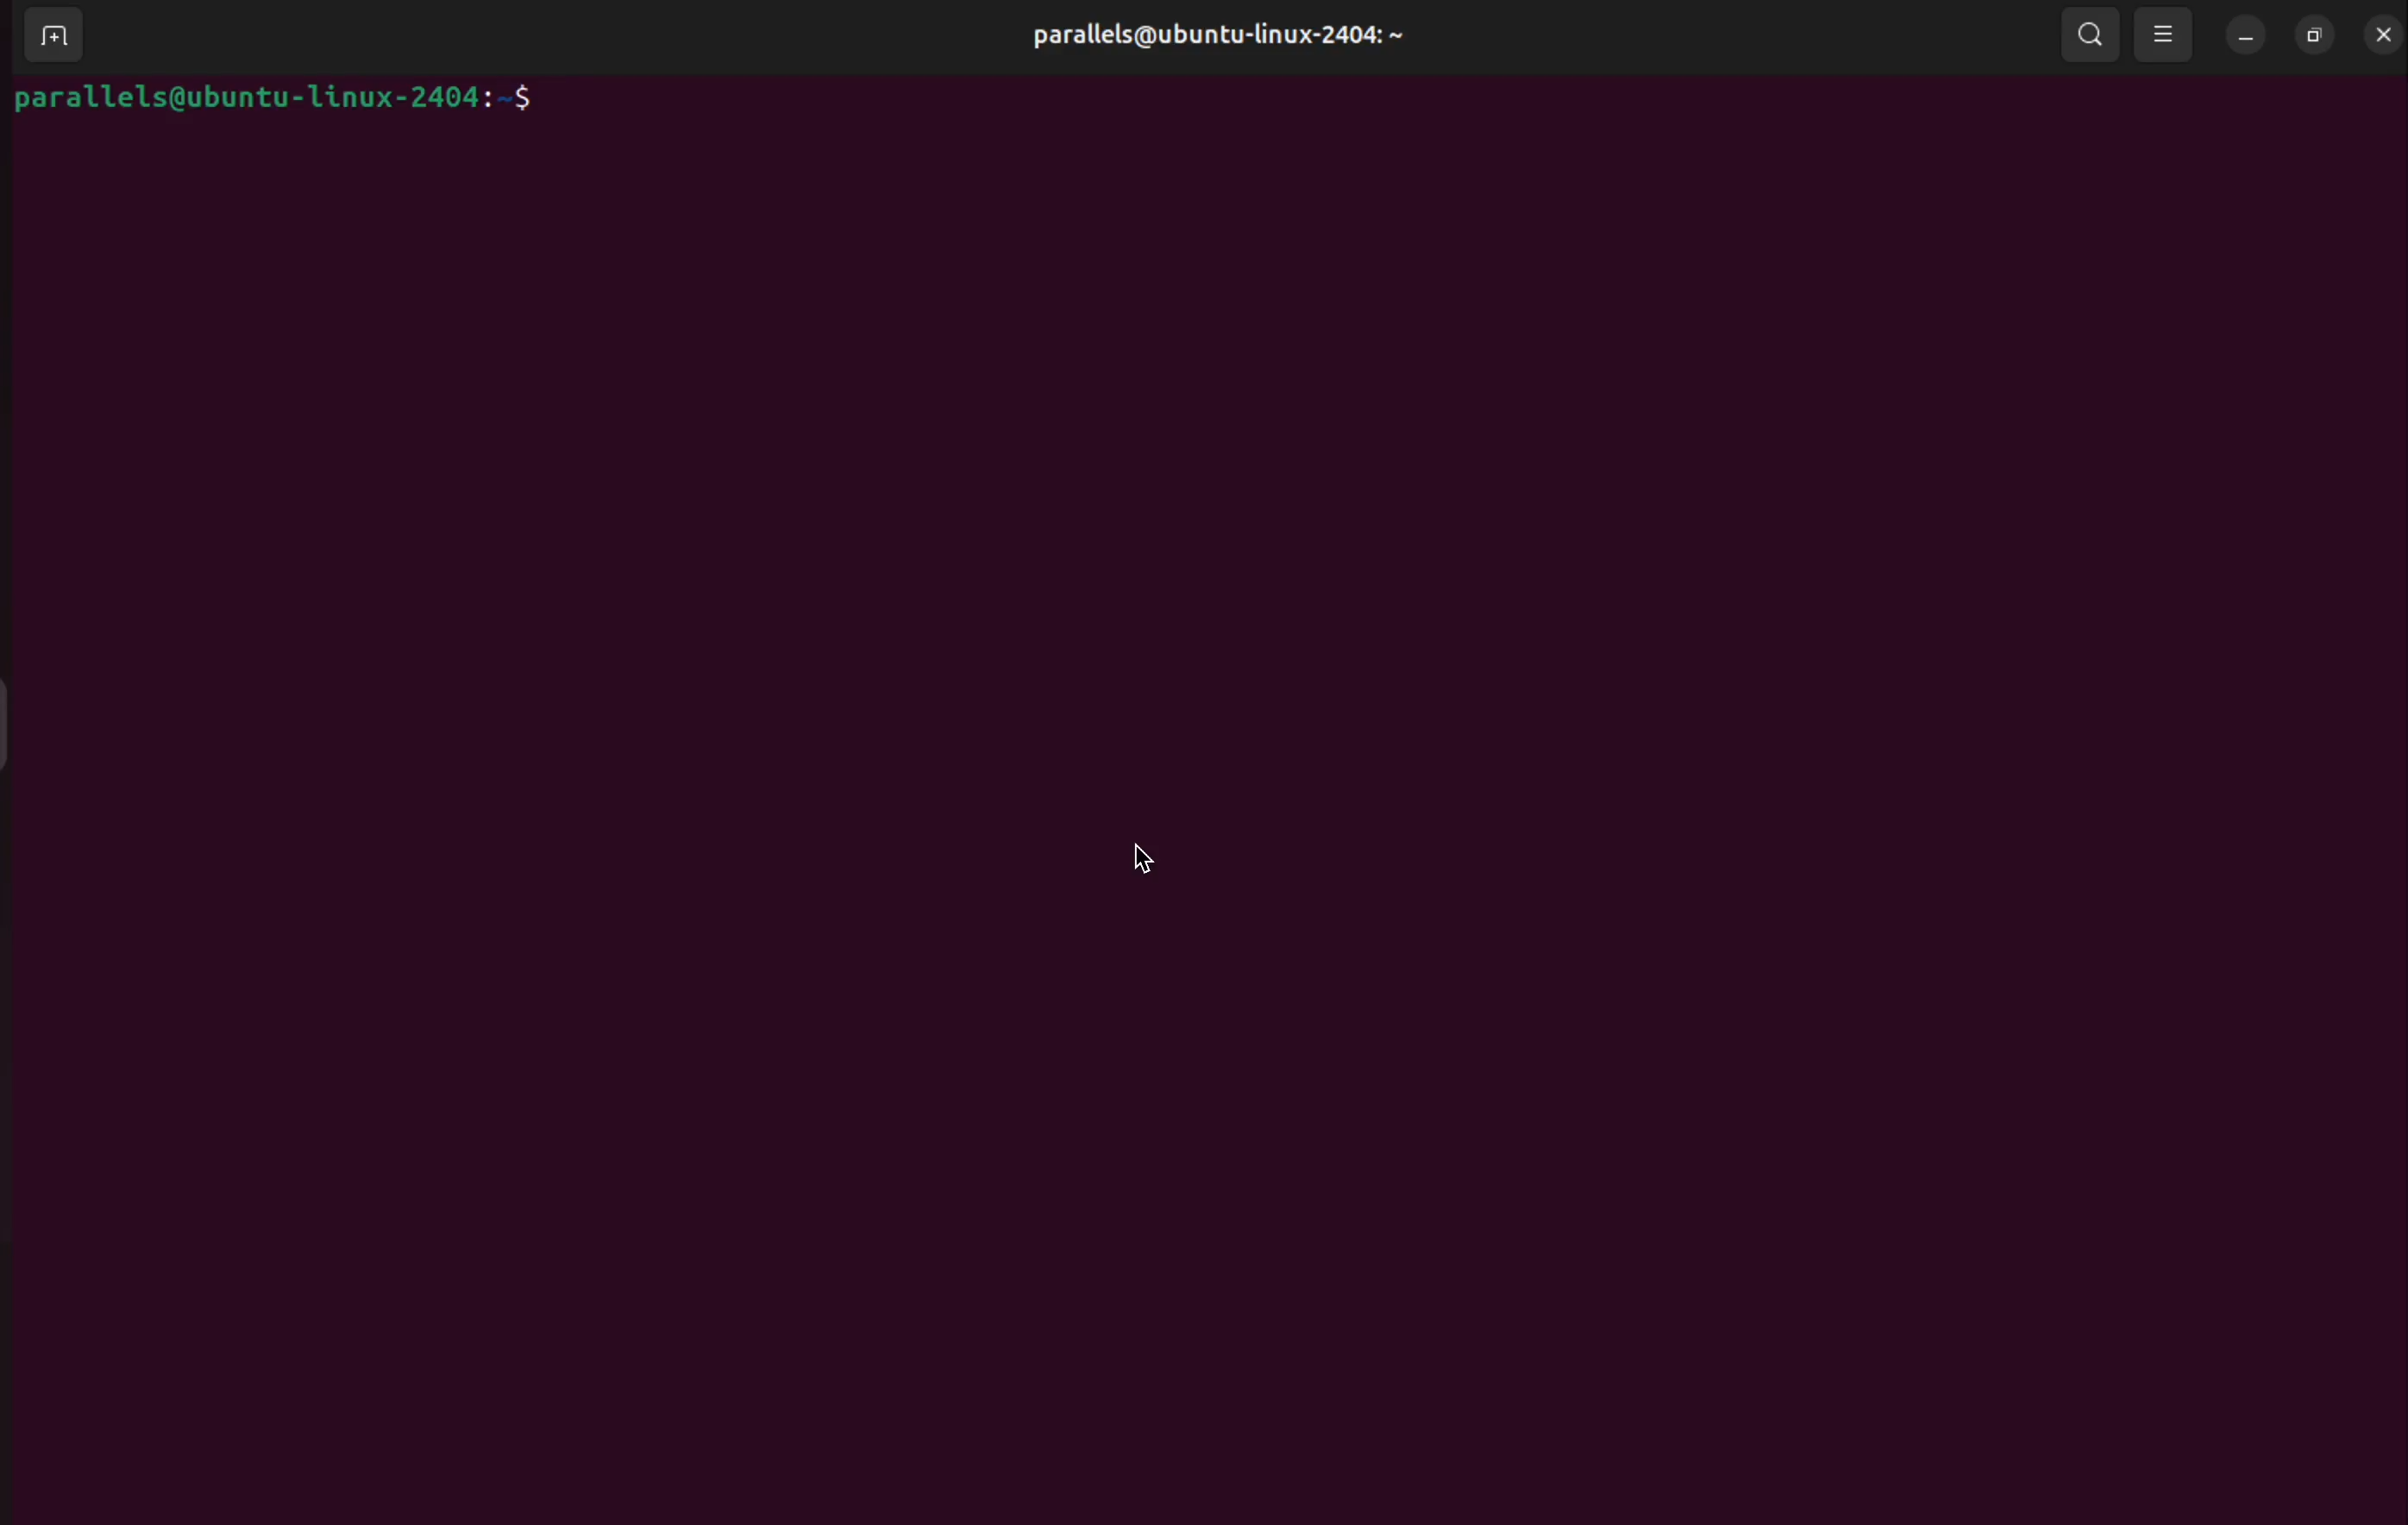 The height and width of the screenshot is (1525, 2408). What do you see at coordinates (50, 38) in the screenshot?
I see `add terminal` at bounding box center [50, 38].